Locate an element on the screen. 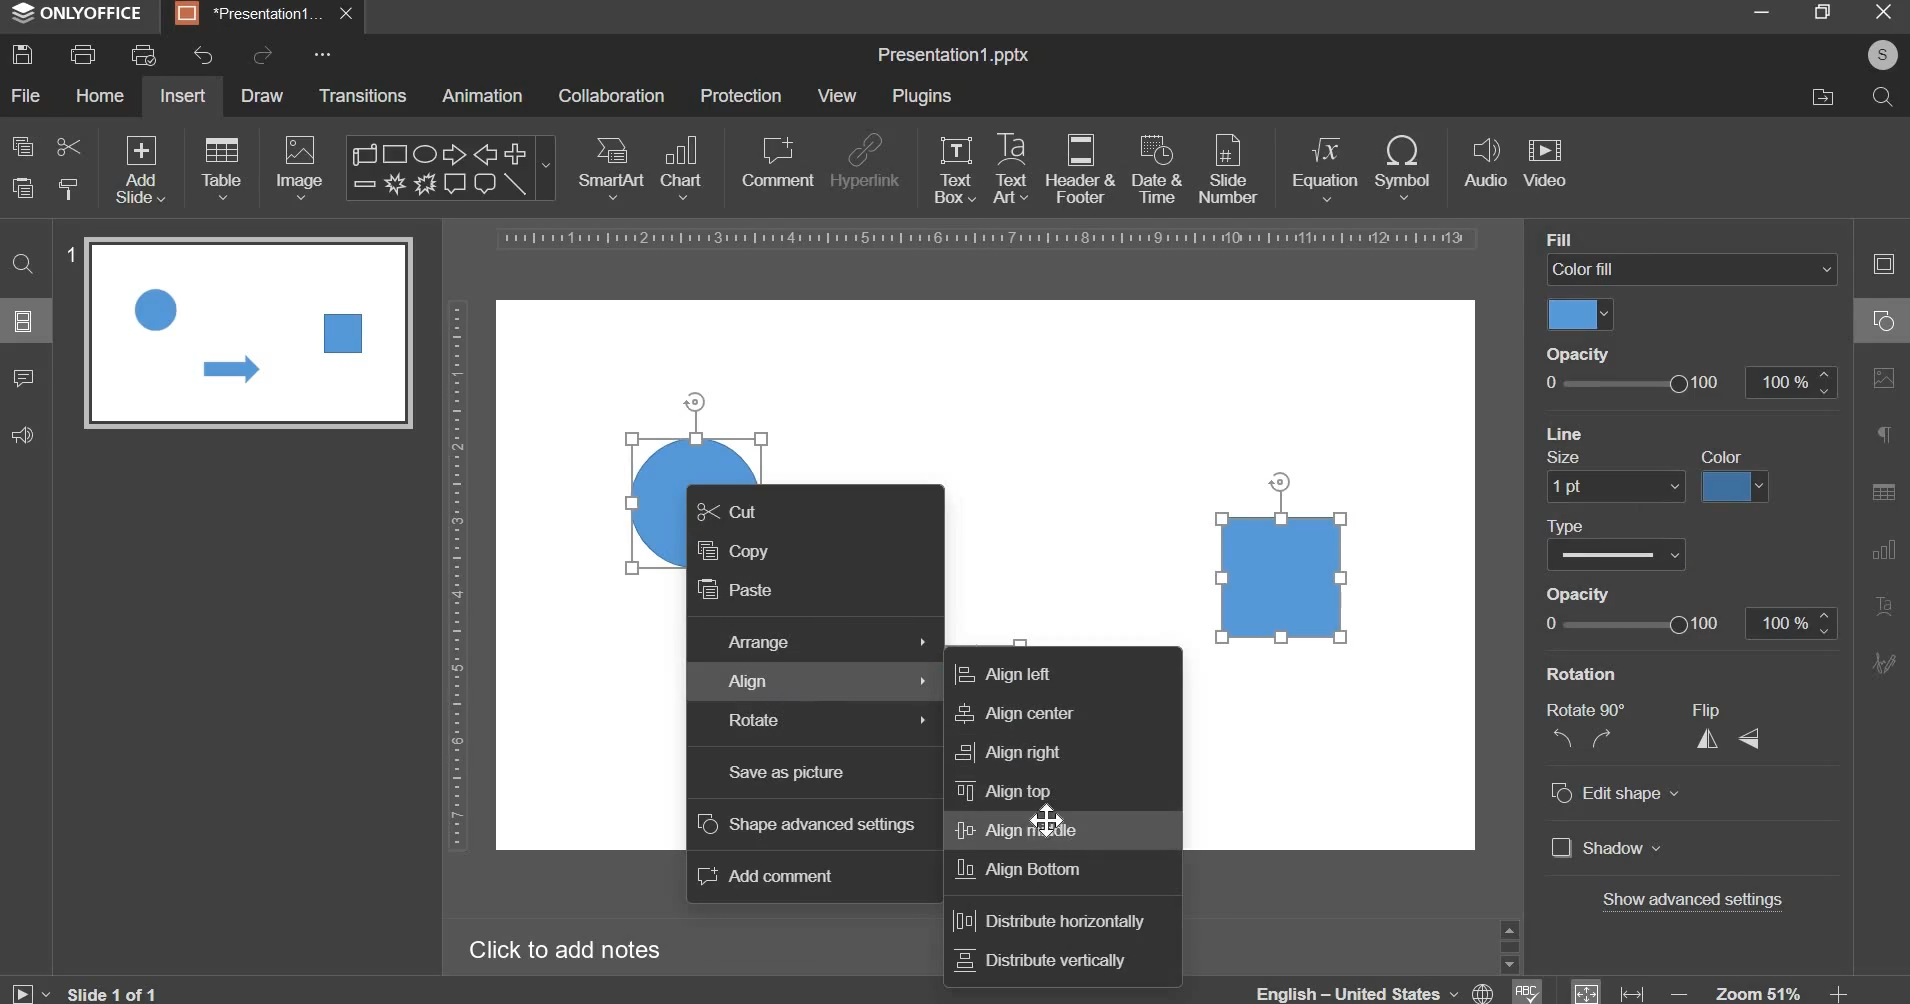  slide is located at coordinates (24, 320).